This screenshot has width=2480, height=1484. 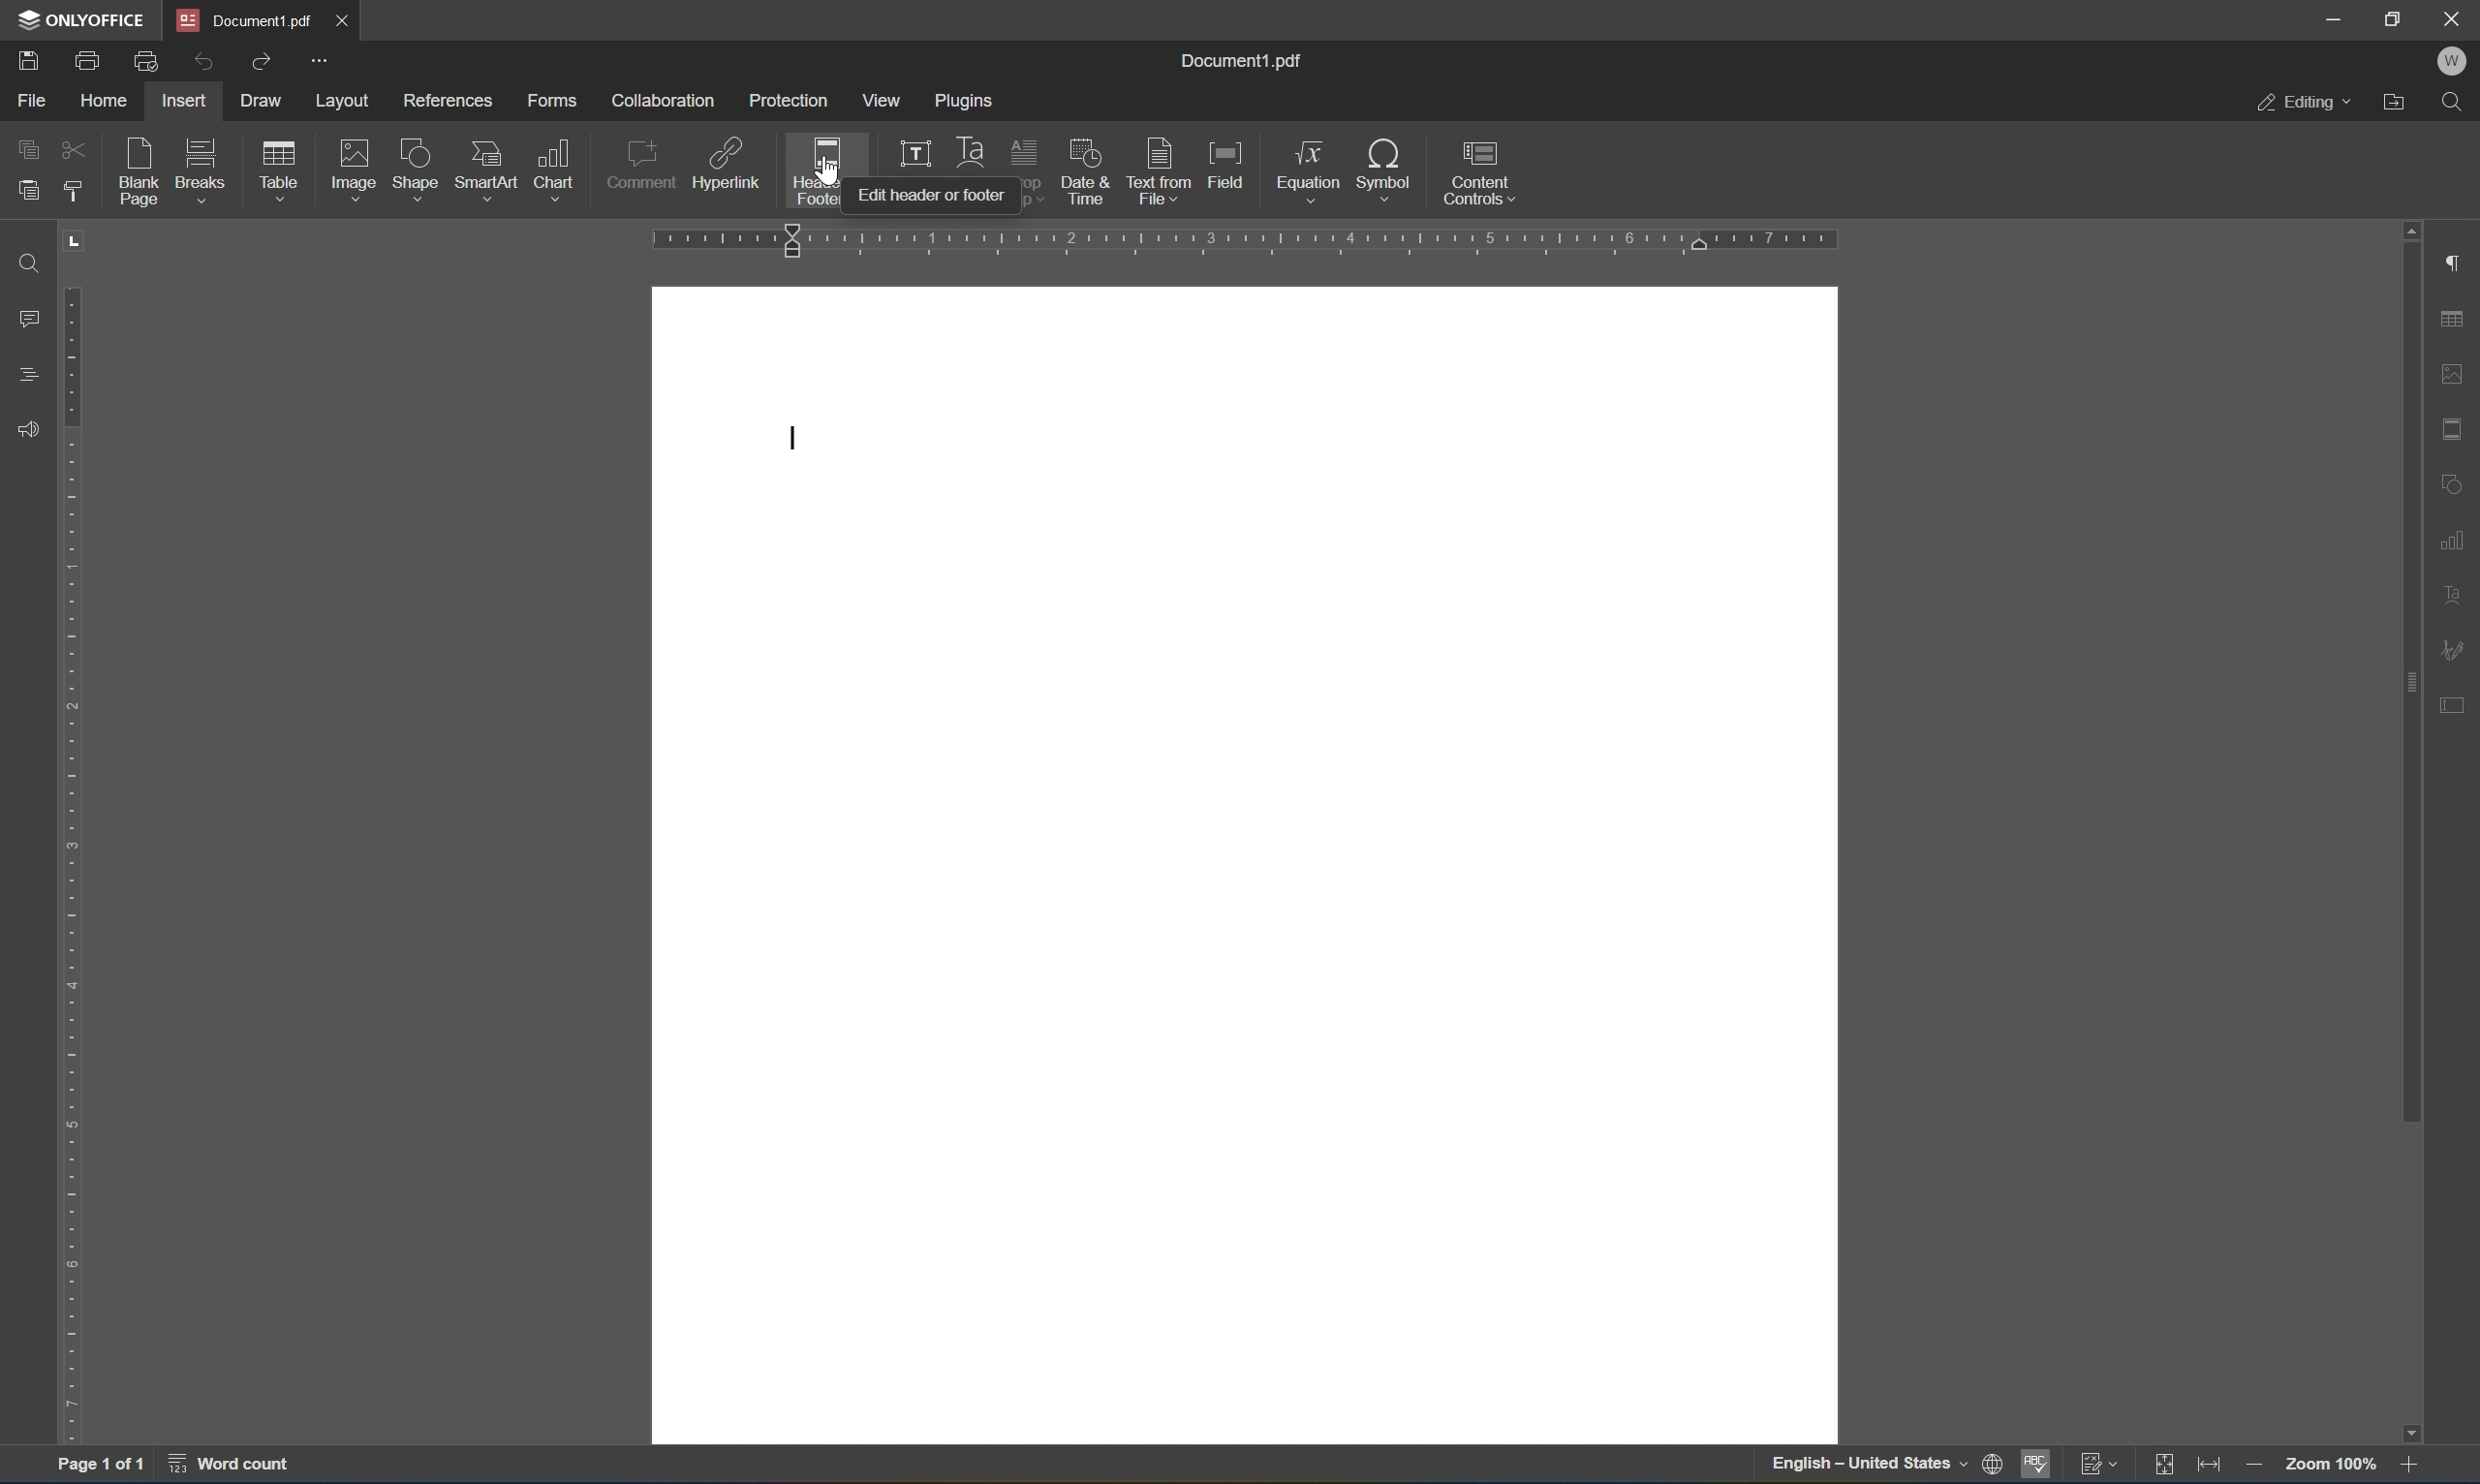 I want to click on edit header or footer, so click(x=932, y=194).